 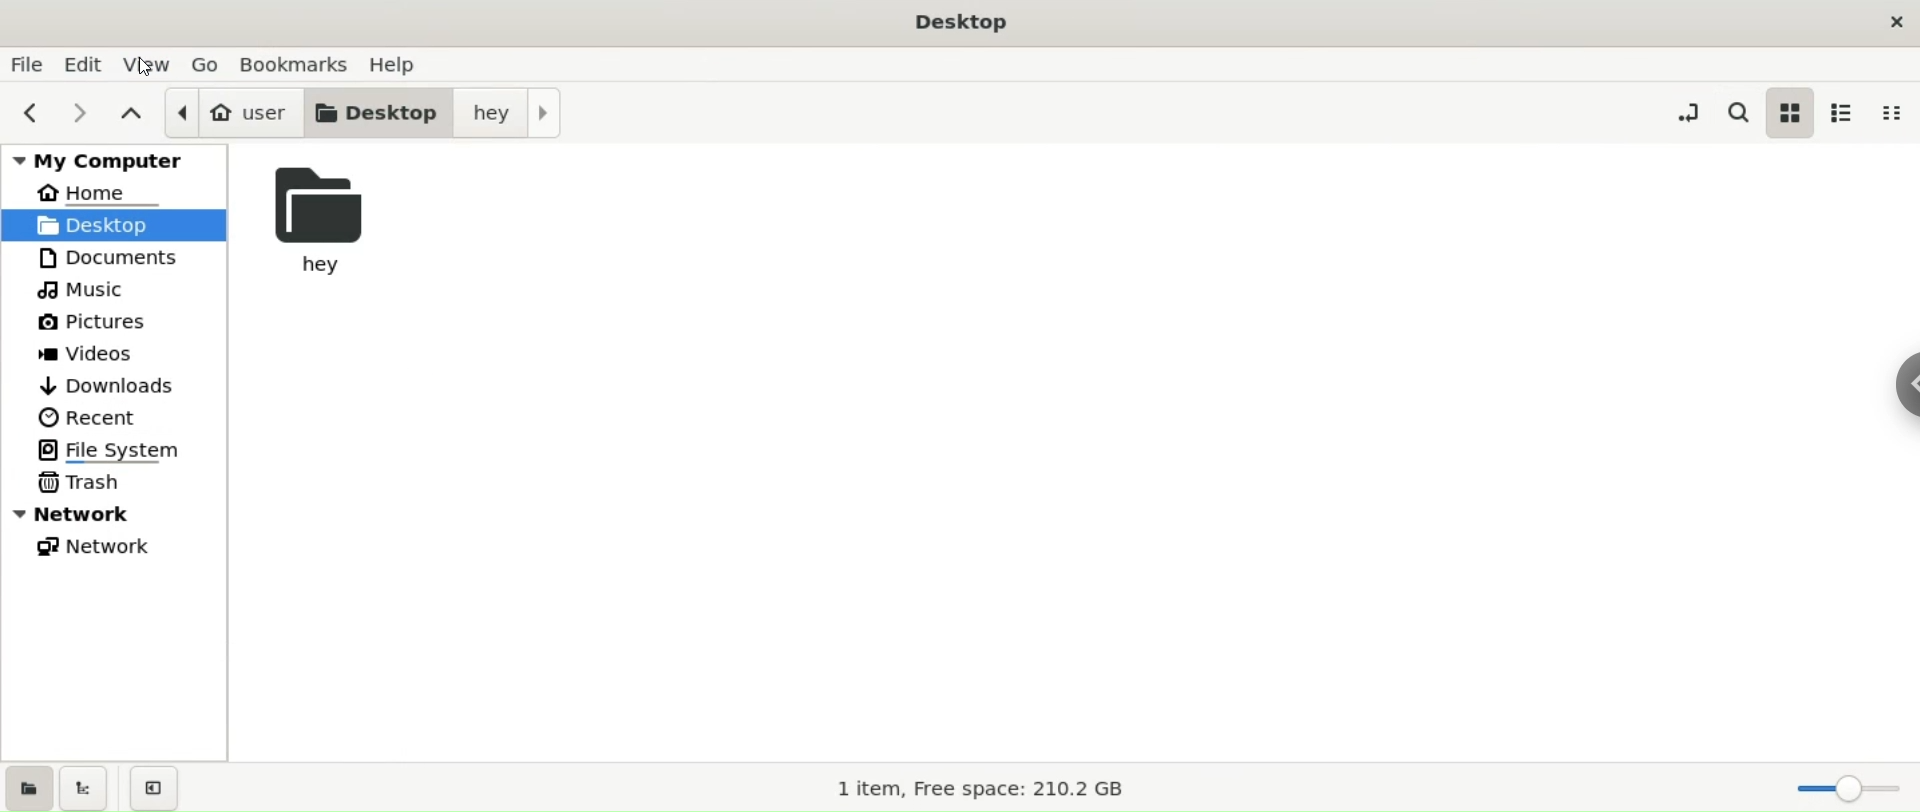 What do you see at coordinates (234, 111) in the screenshot?
I see `user` at bounding box center [234, 111].